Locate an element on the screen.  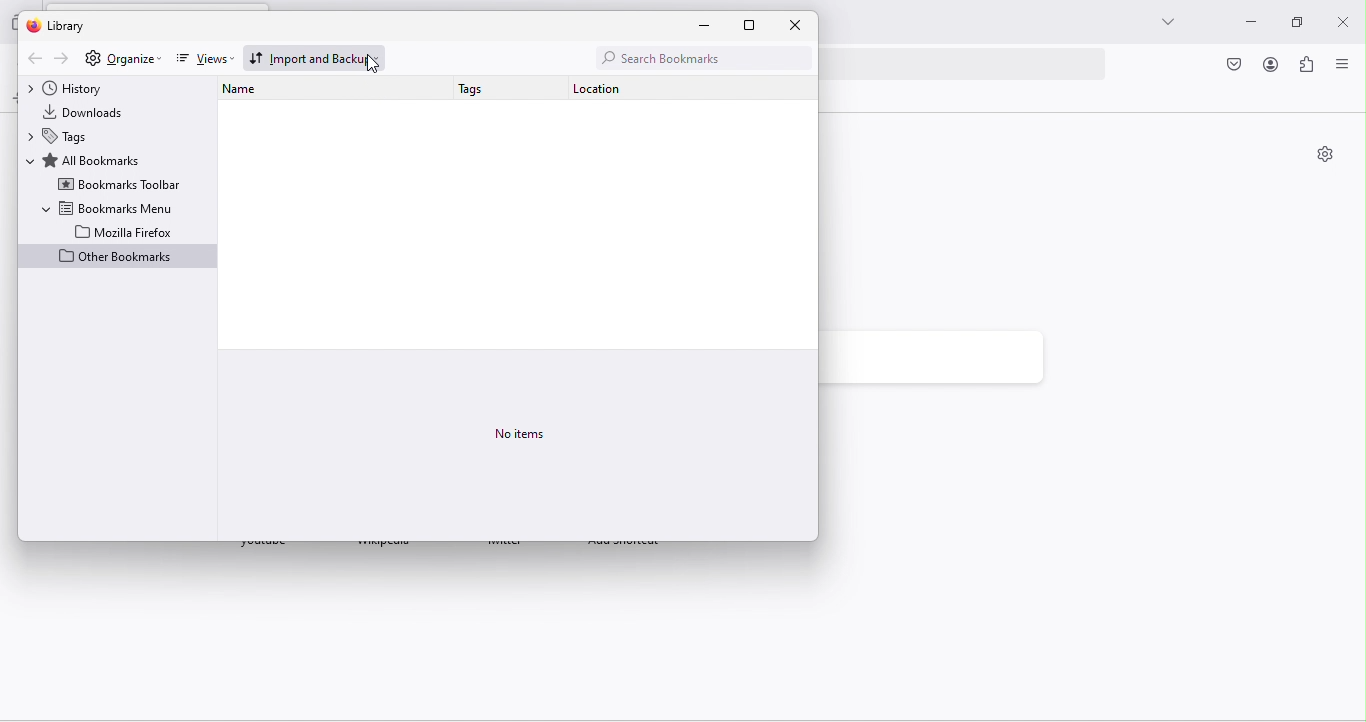
account is located at coordinates (1270, 66).